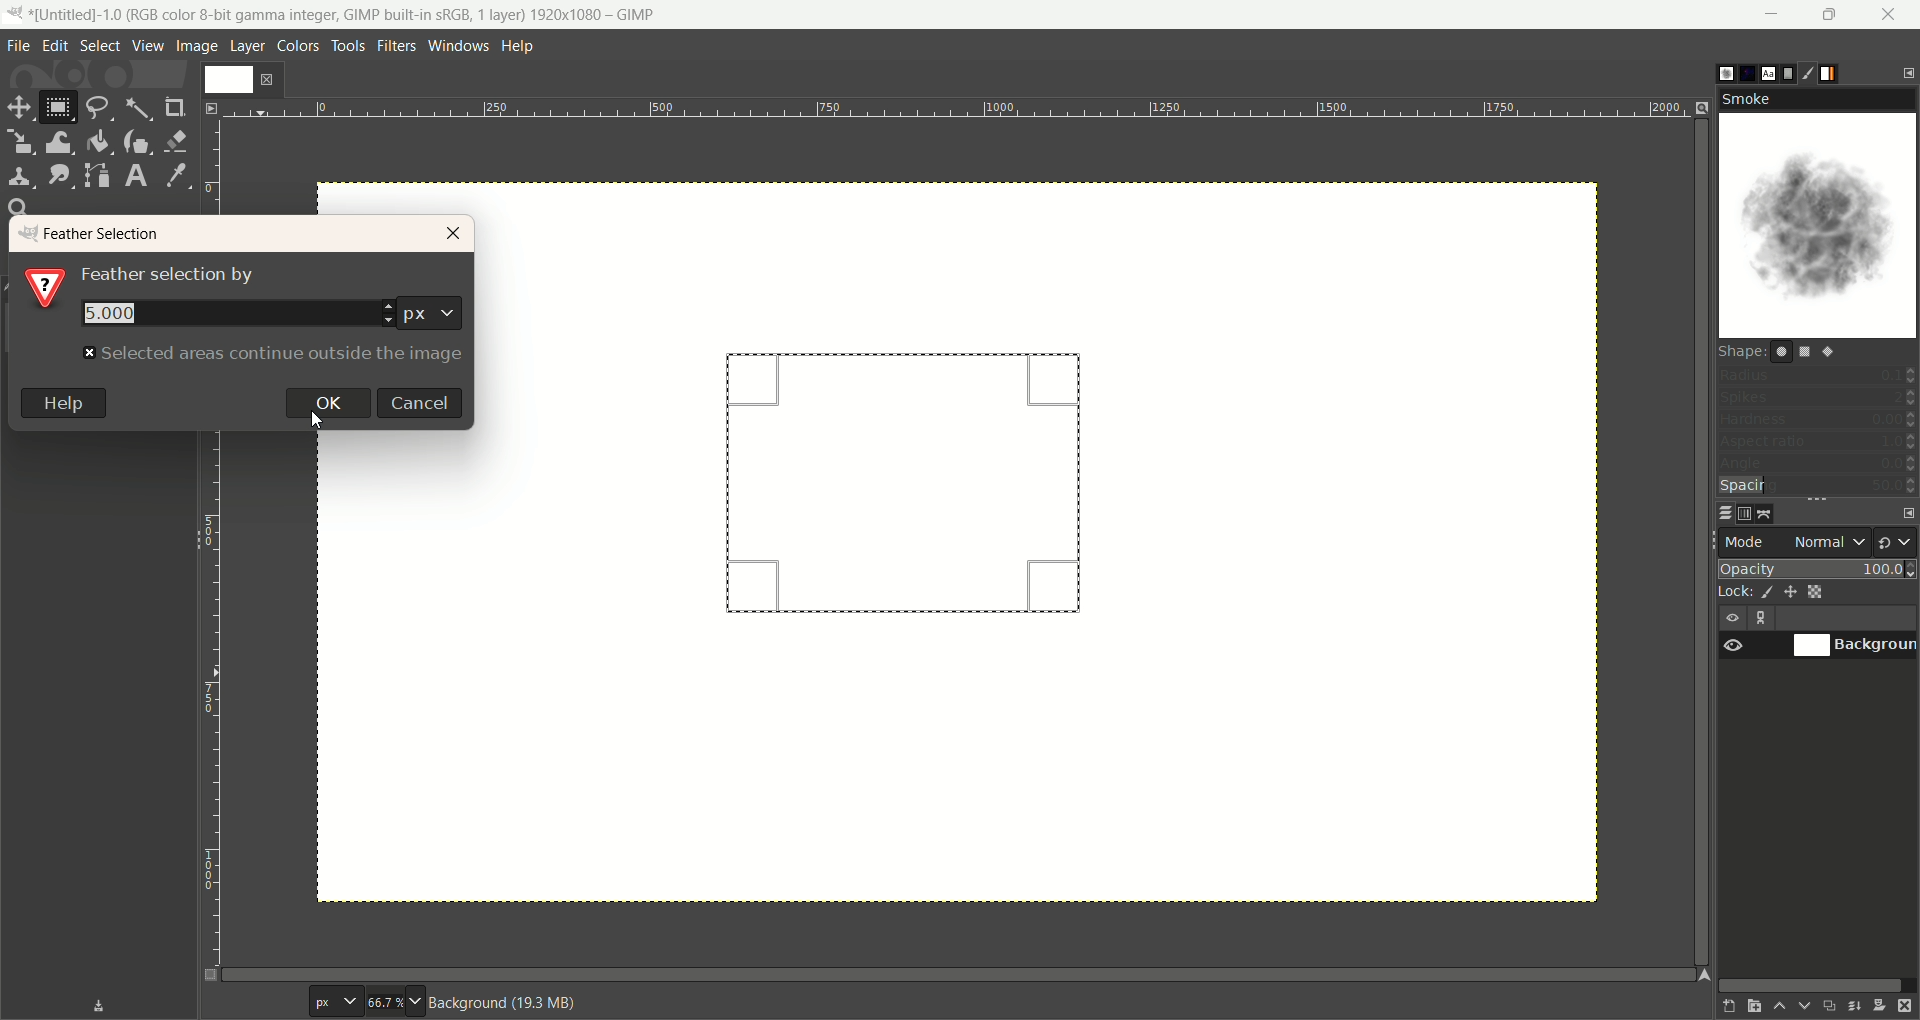  I want to click on clone tool, so click(22, 178).